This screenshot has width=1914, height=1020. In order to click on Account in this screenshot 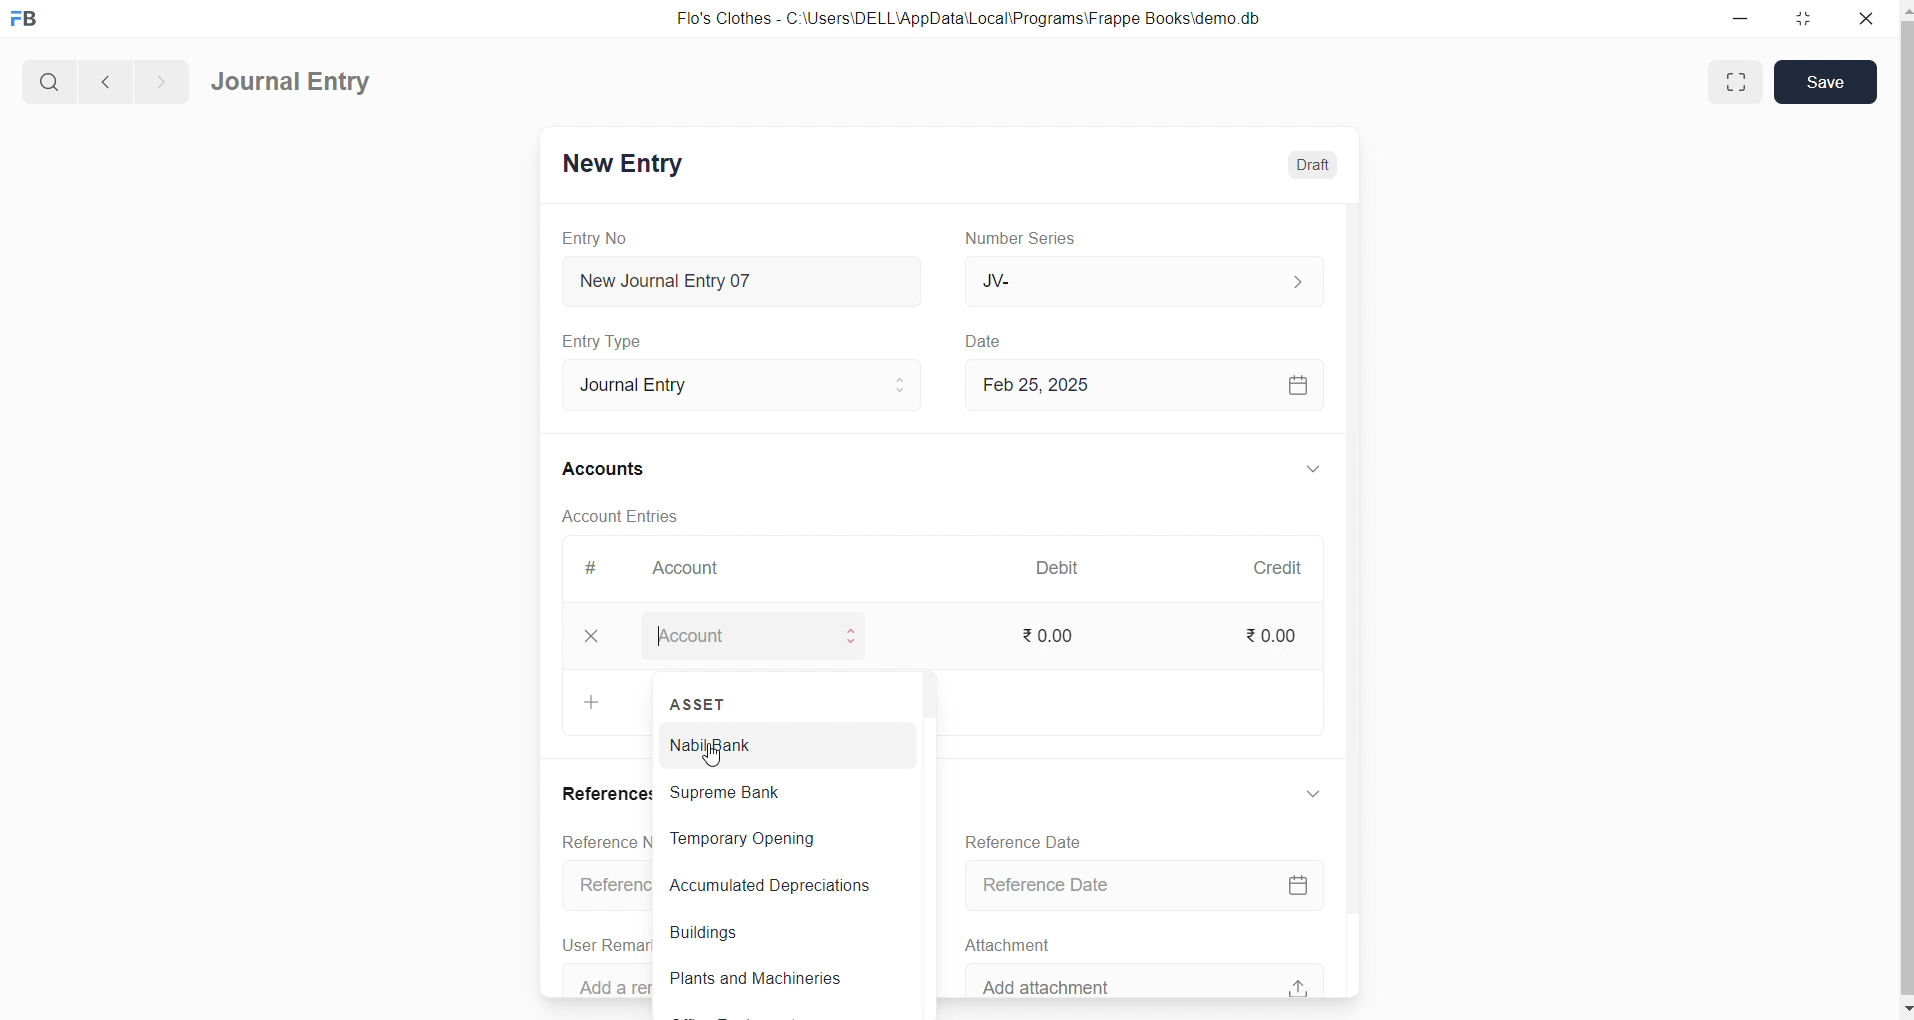, I will do `click(779, 635)`.